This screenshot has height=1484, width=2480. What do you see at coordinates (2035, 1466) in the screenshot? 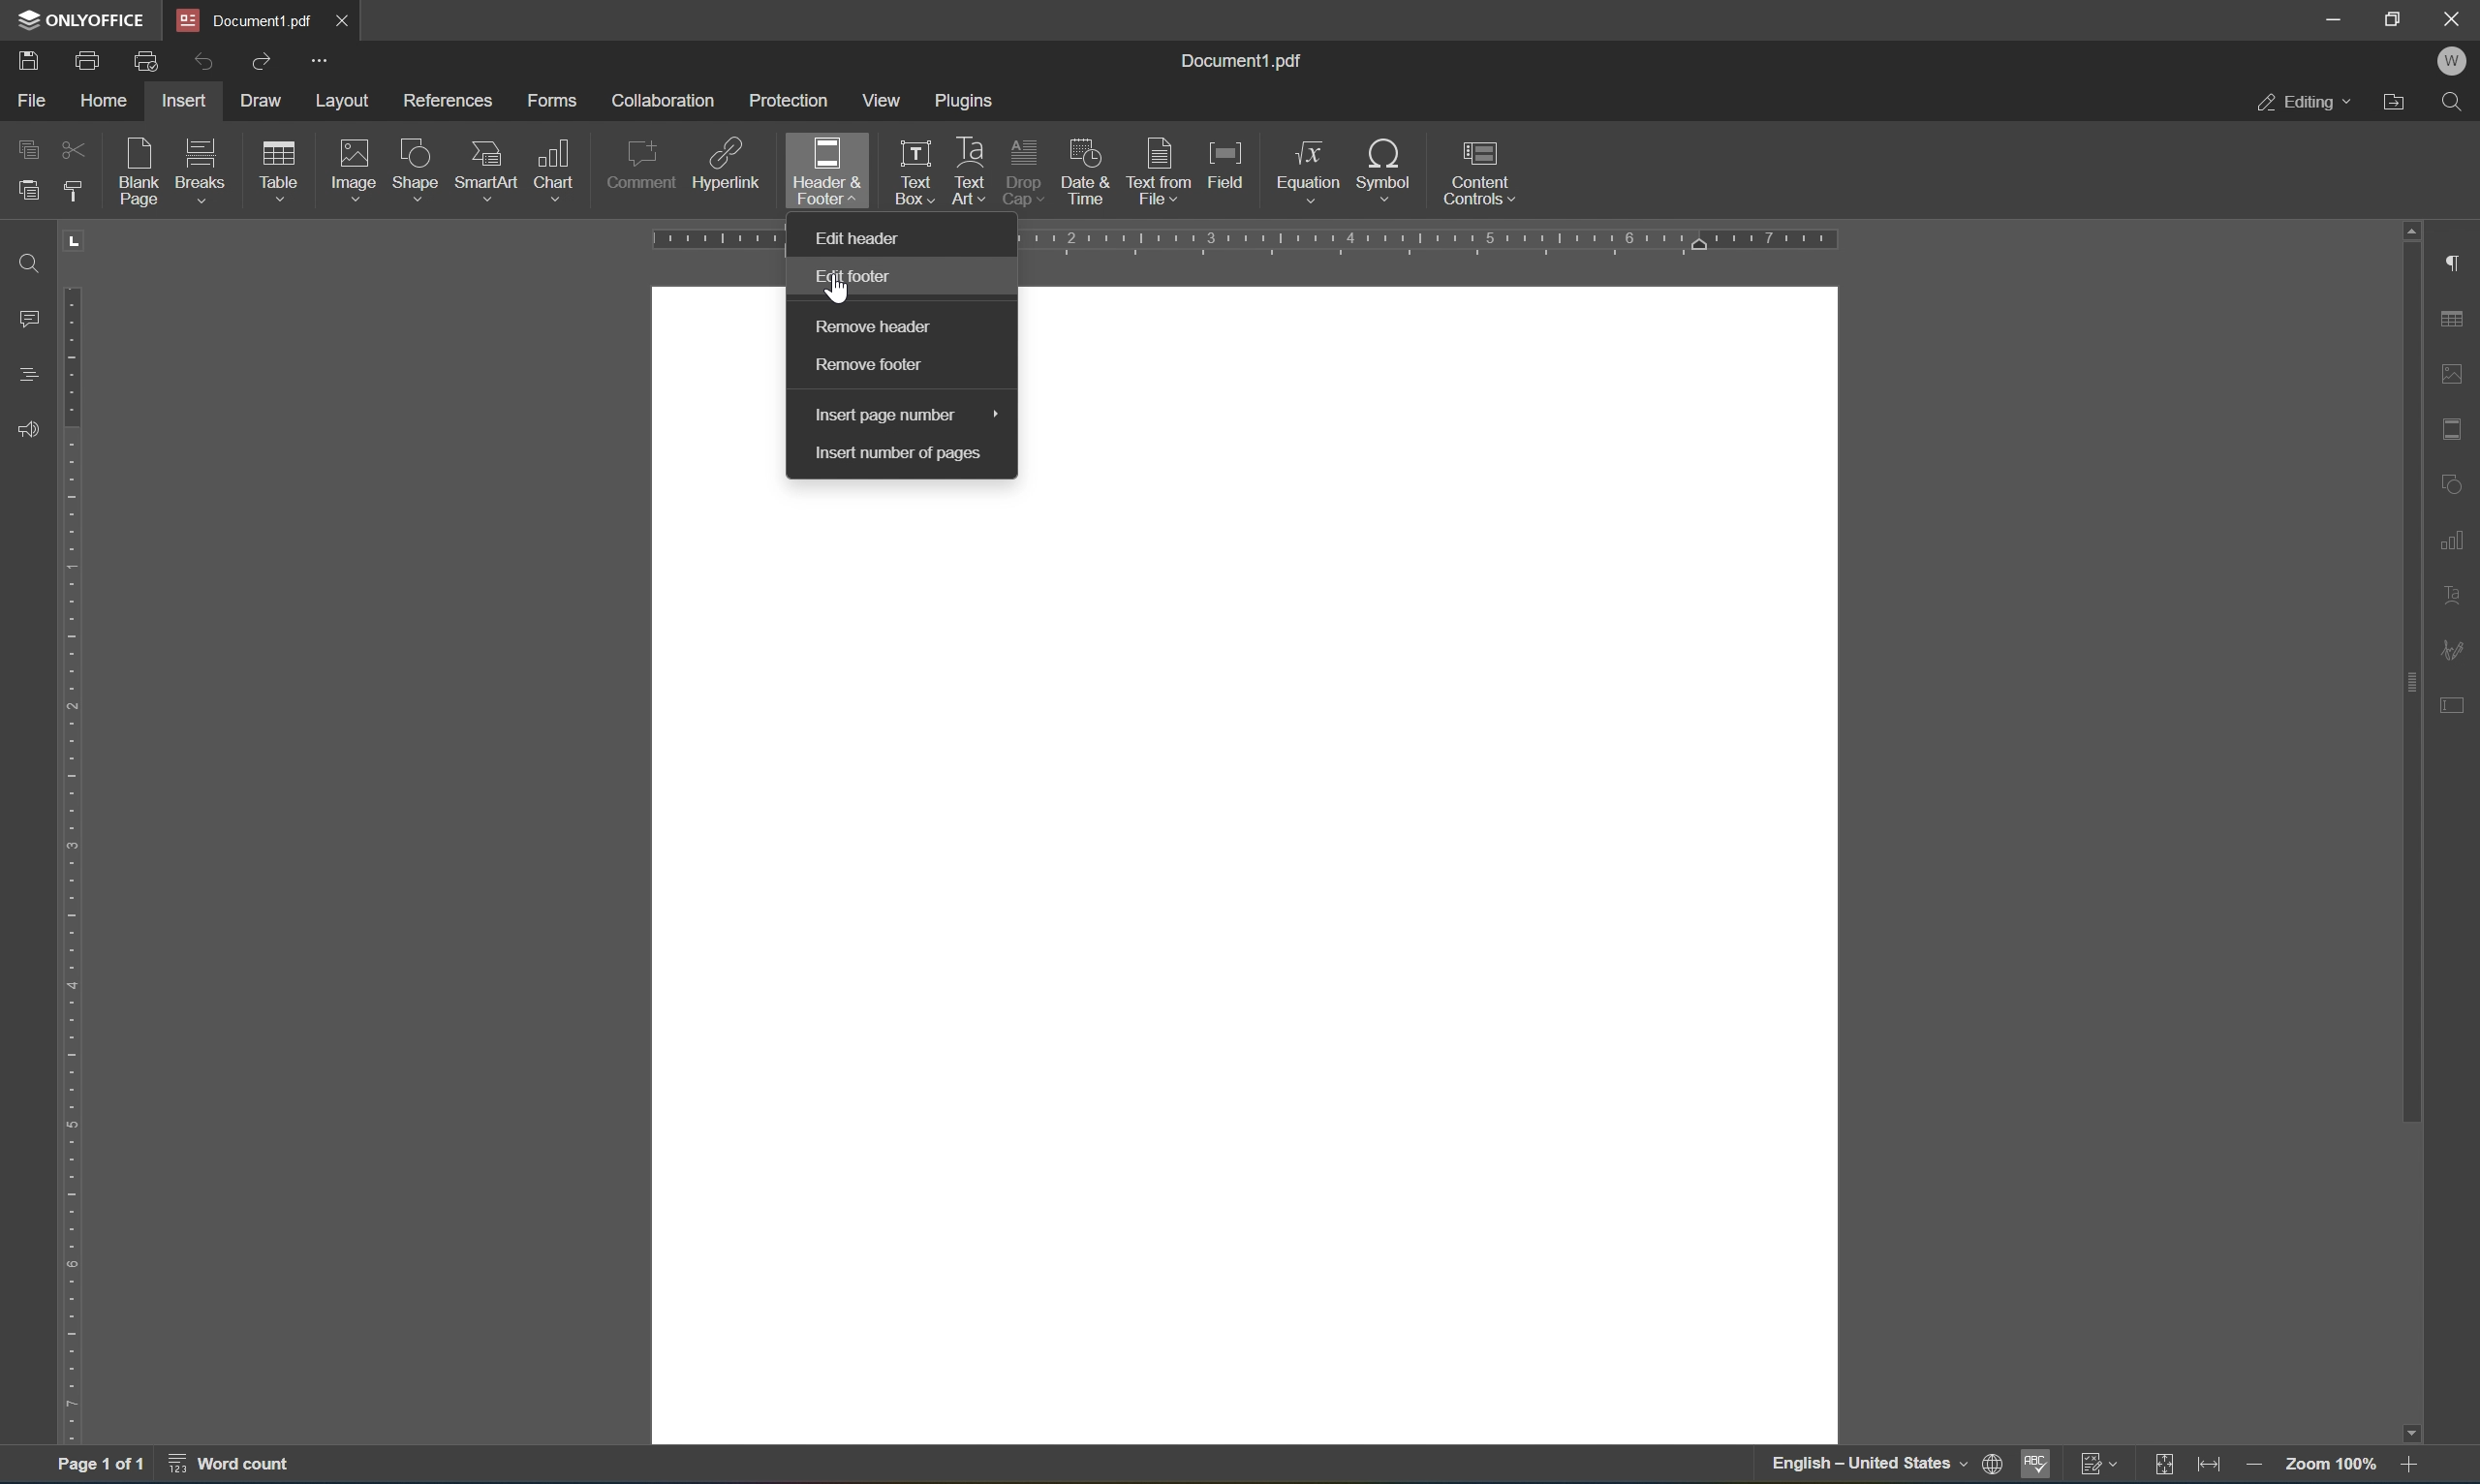
I see `spell checking` at bounding box center [2035, 1466].